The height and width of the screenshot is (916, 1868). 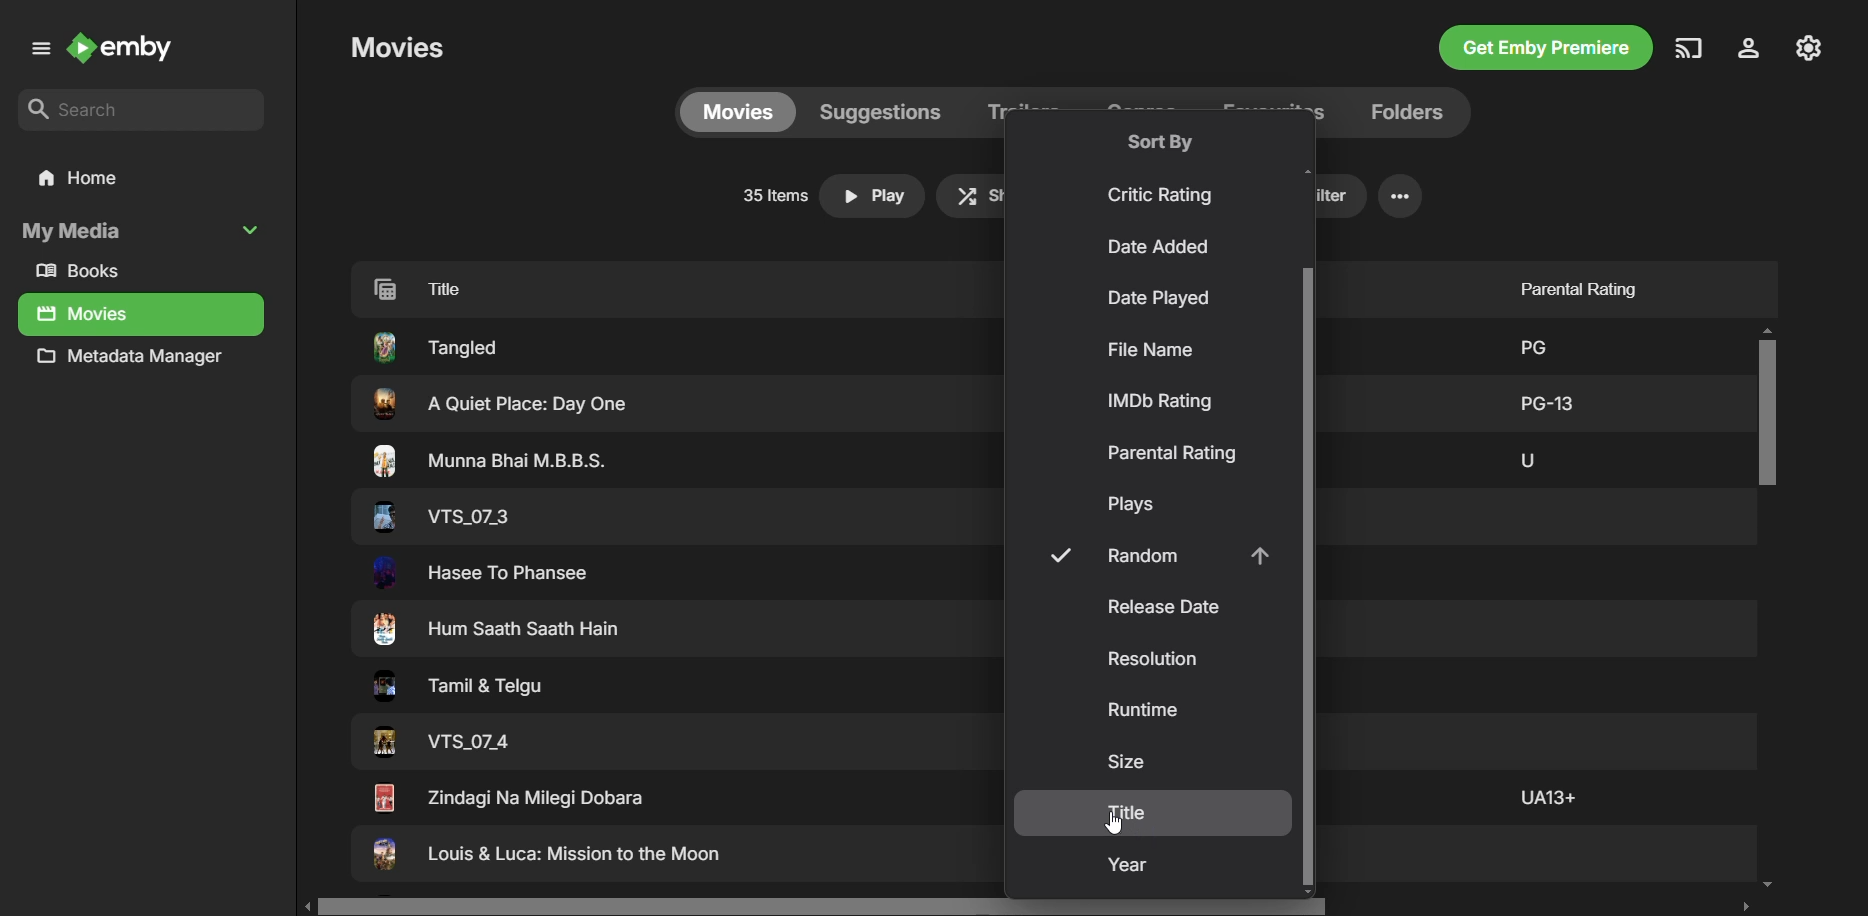 I want to click on Movies, so click(x=736, y=111).